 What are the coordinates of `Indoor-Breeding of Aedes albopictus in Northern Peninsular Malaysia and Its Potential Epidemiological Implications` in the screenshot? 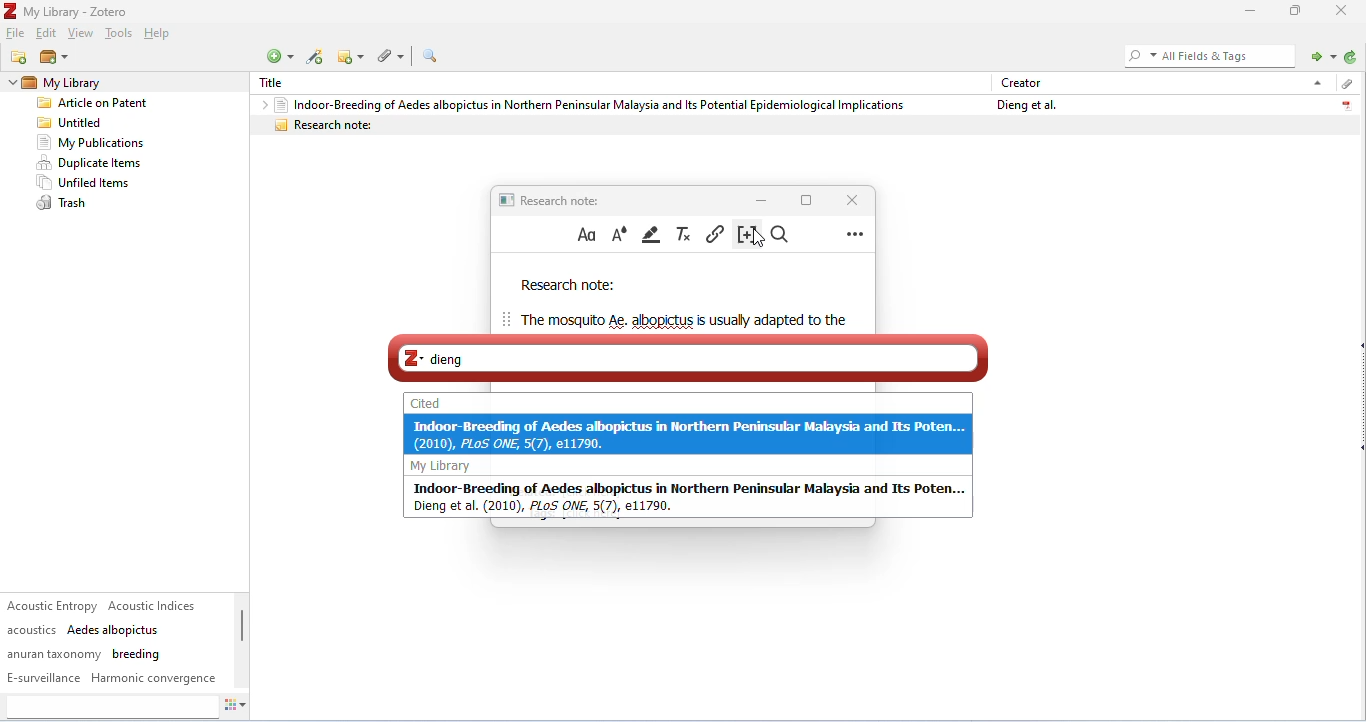 It's located at (589, 104).